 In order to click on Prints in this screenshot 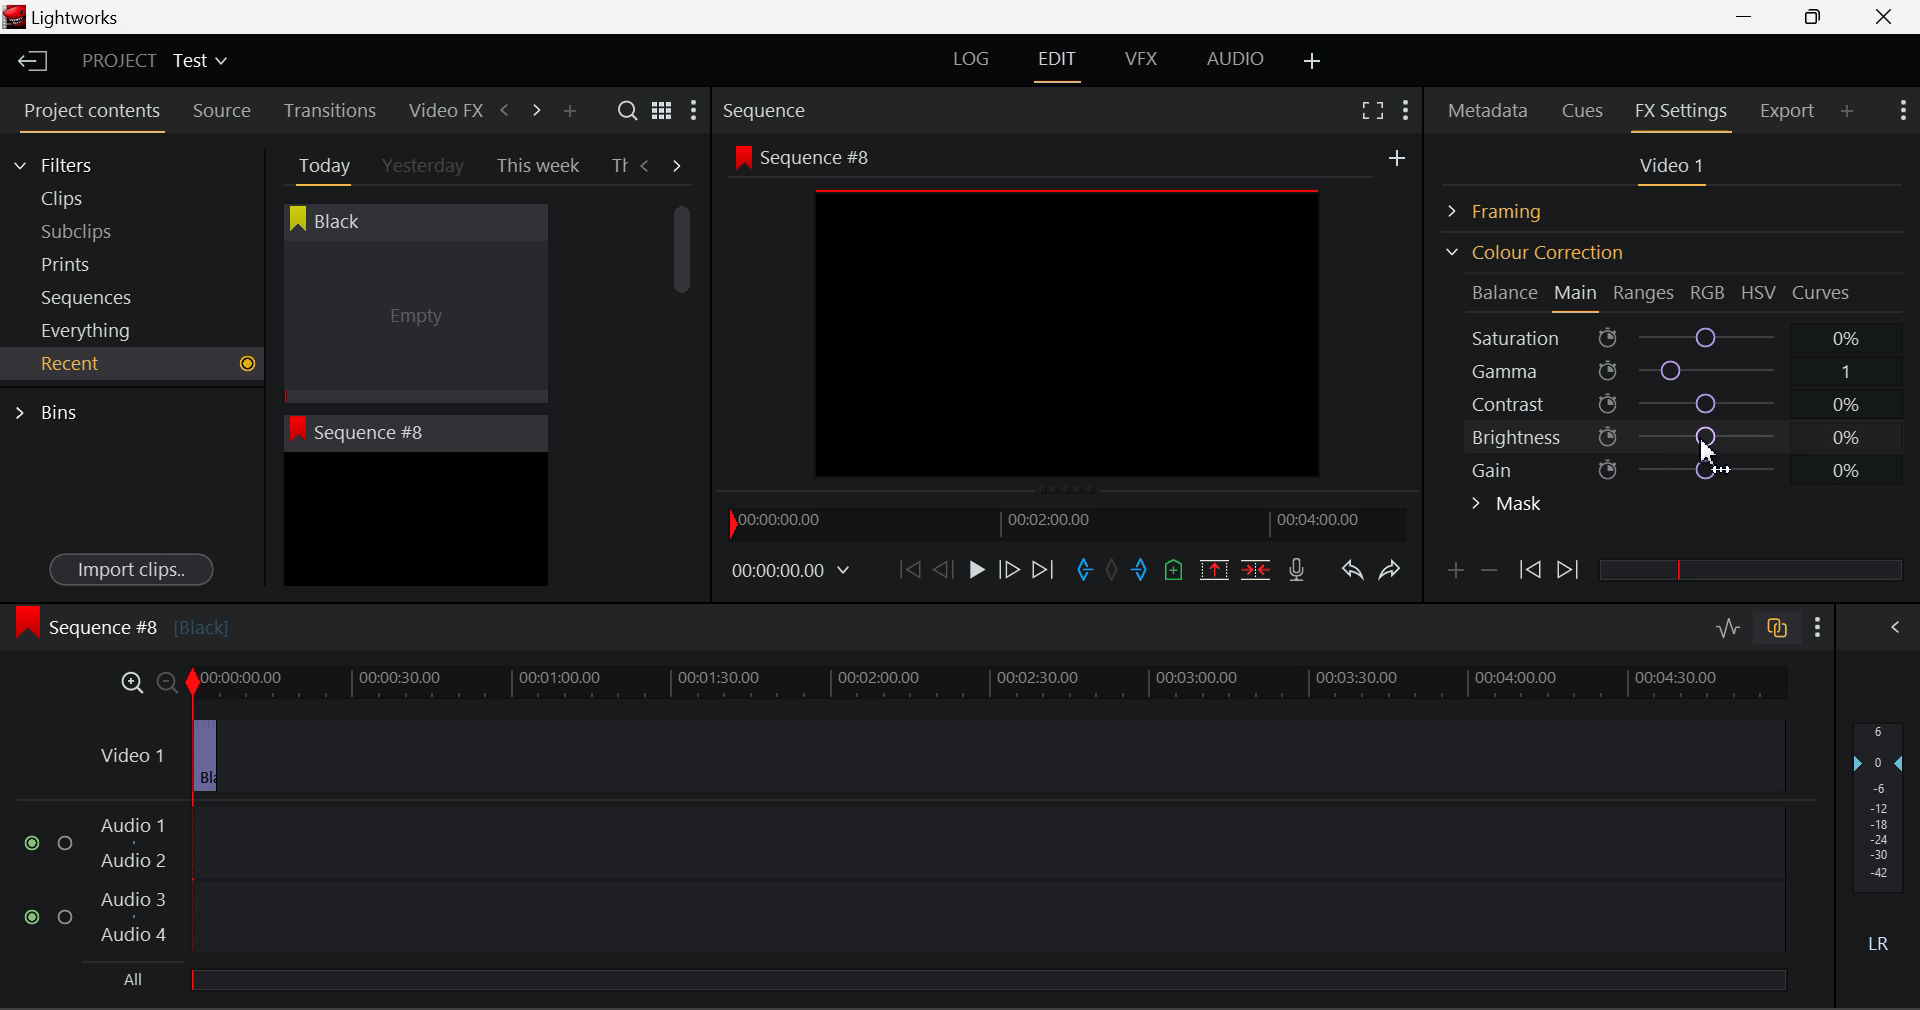, I will do `click(94, 260)`.